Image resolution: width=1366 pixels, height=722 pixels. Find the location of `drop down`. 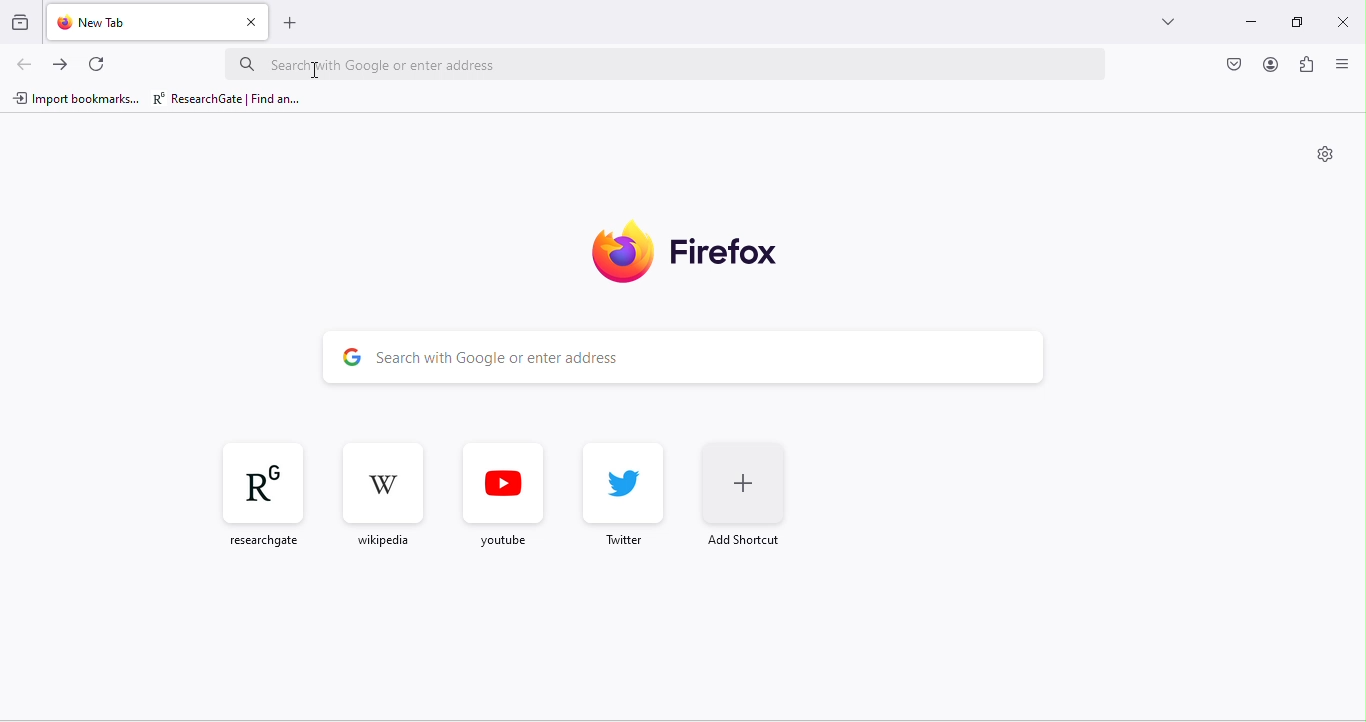

drop down is located at coordinates (1167, 22).